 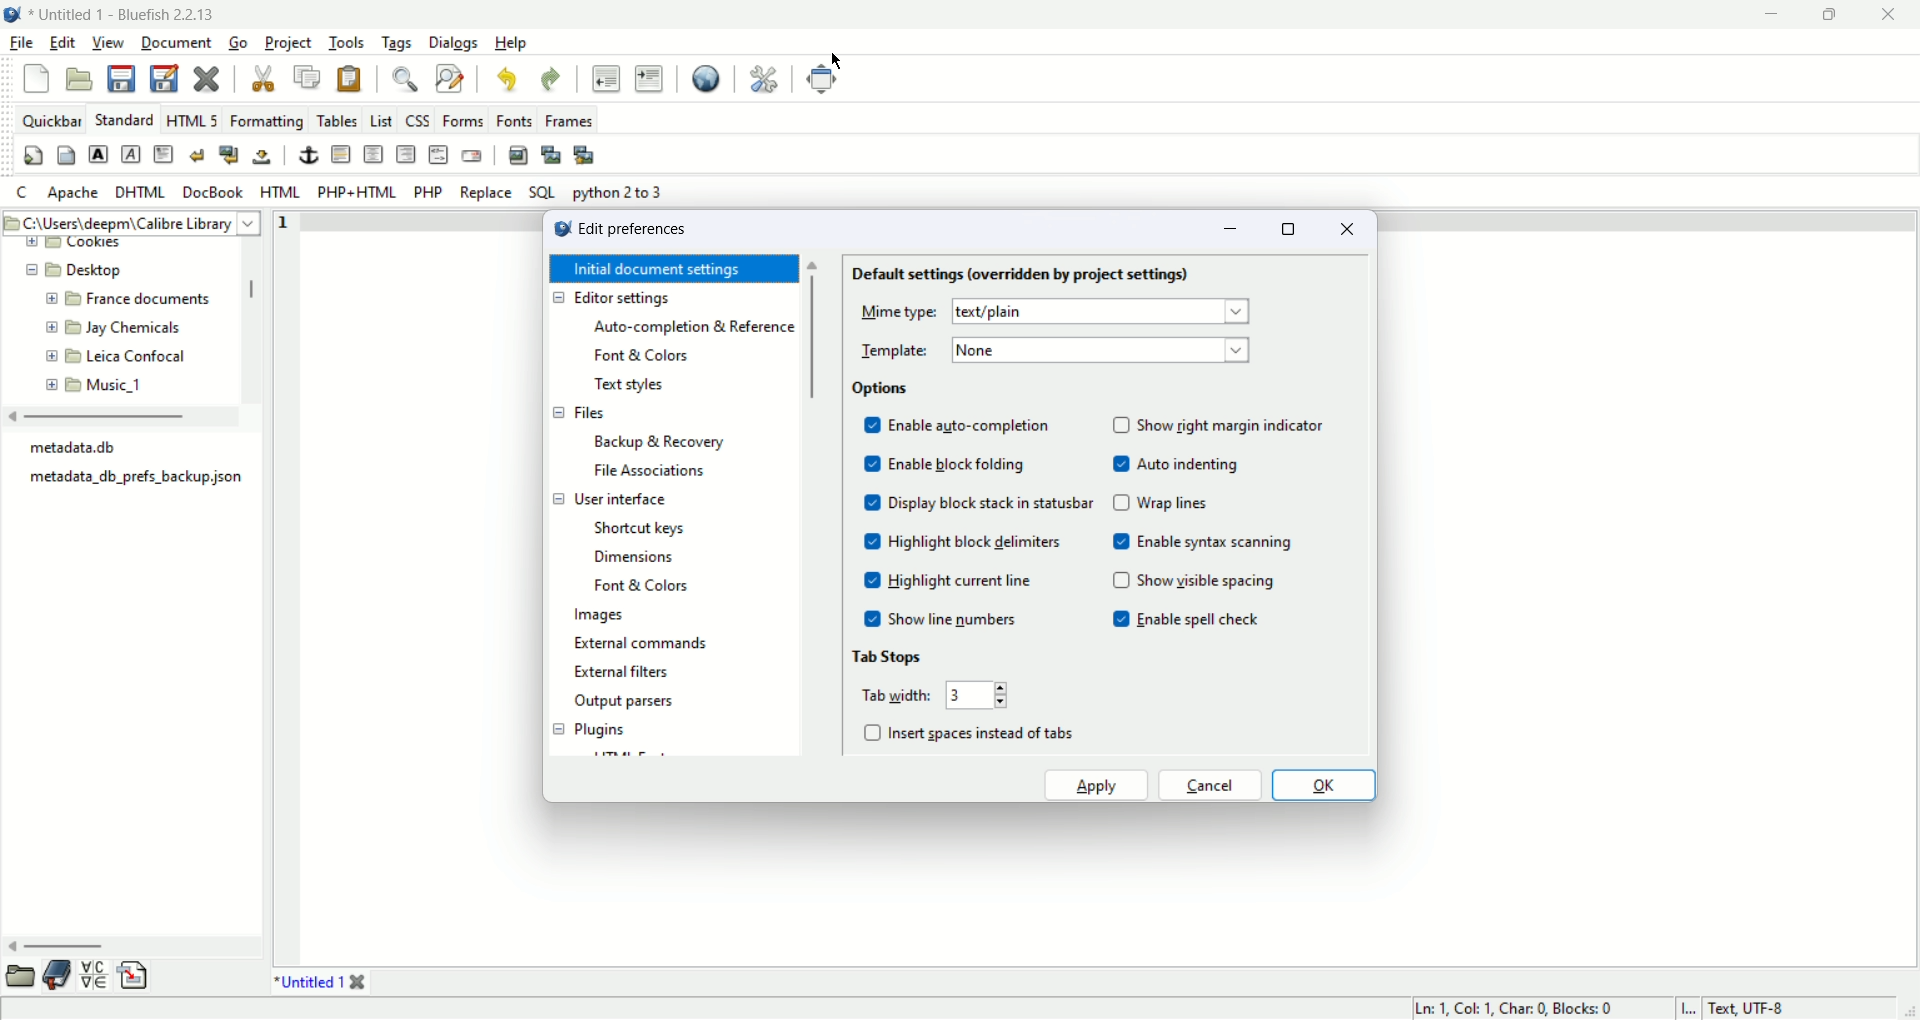 I want to click on horizontal rule, so click(x=338, y=157).